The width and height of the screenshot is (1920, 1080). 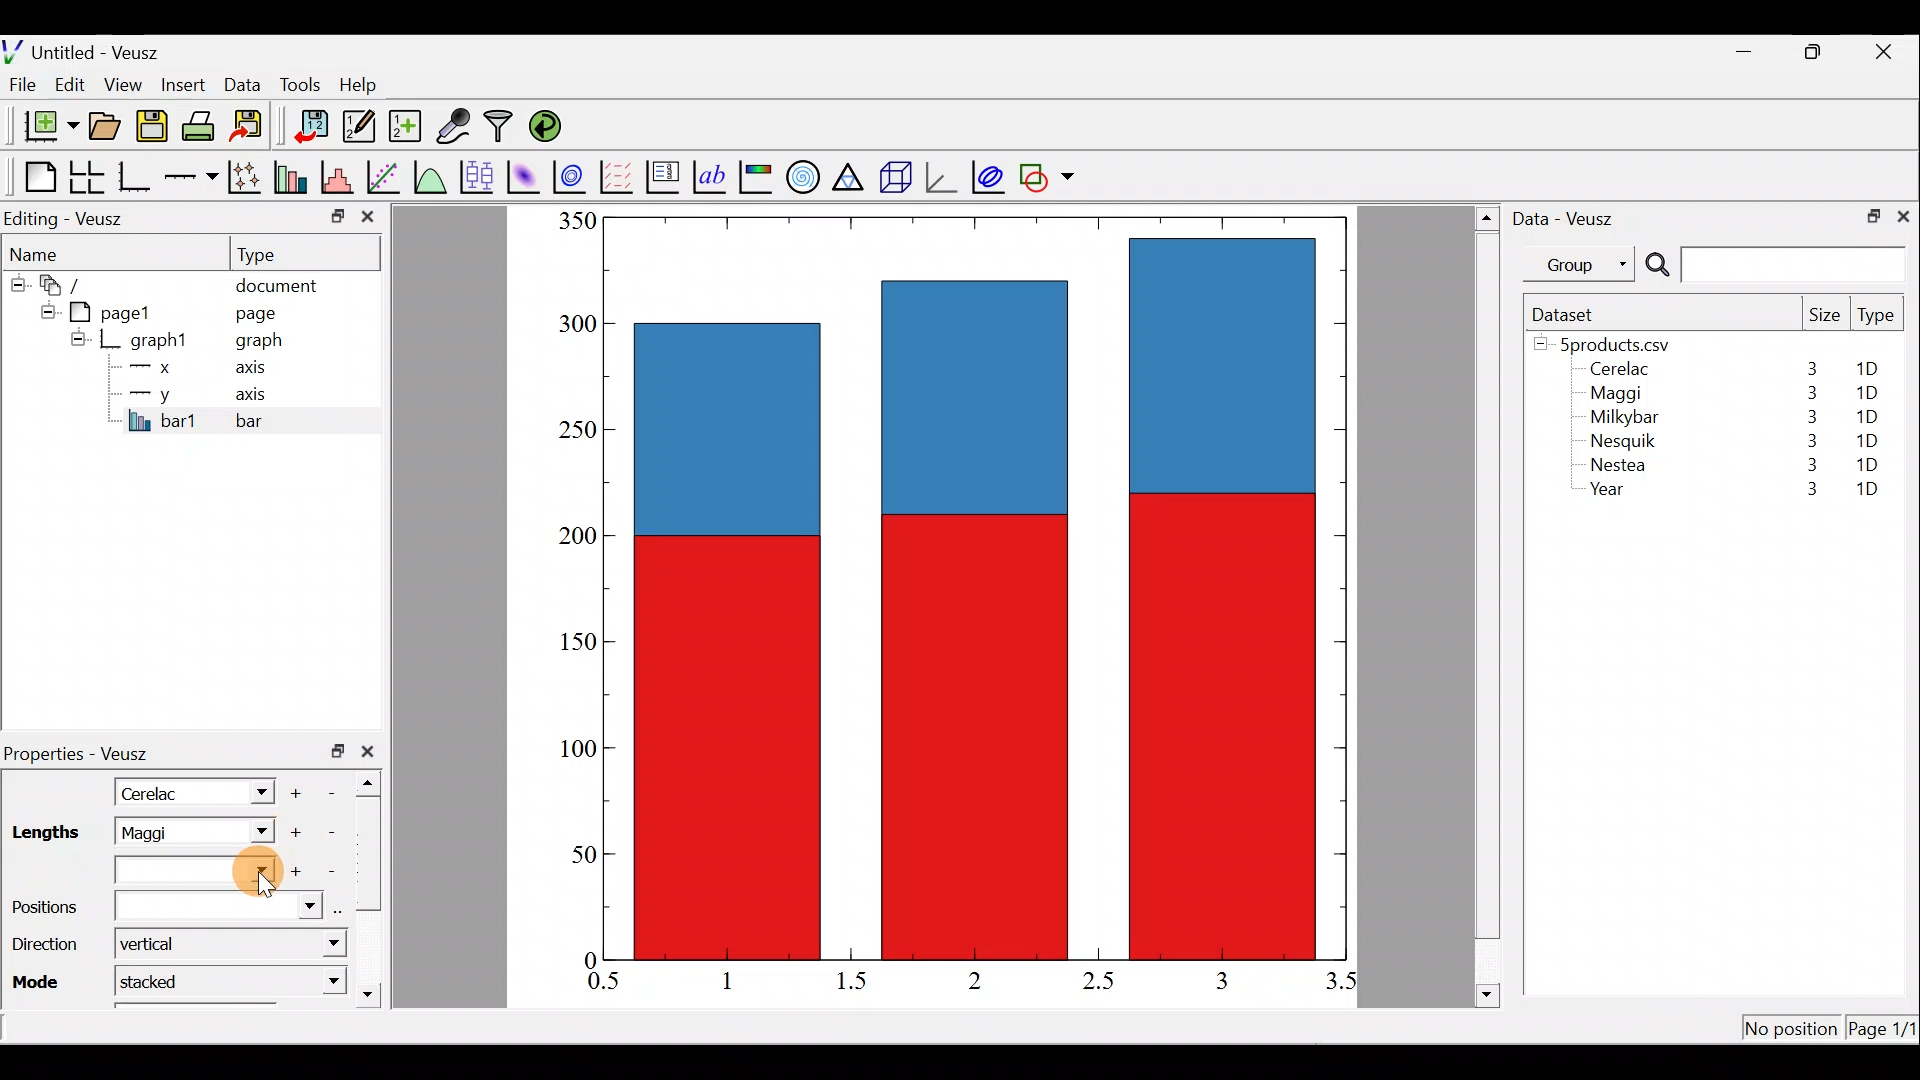 I want to click on Capture remote data, so click(x=455, y=127).